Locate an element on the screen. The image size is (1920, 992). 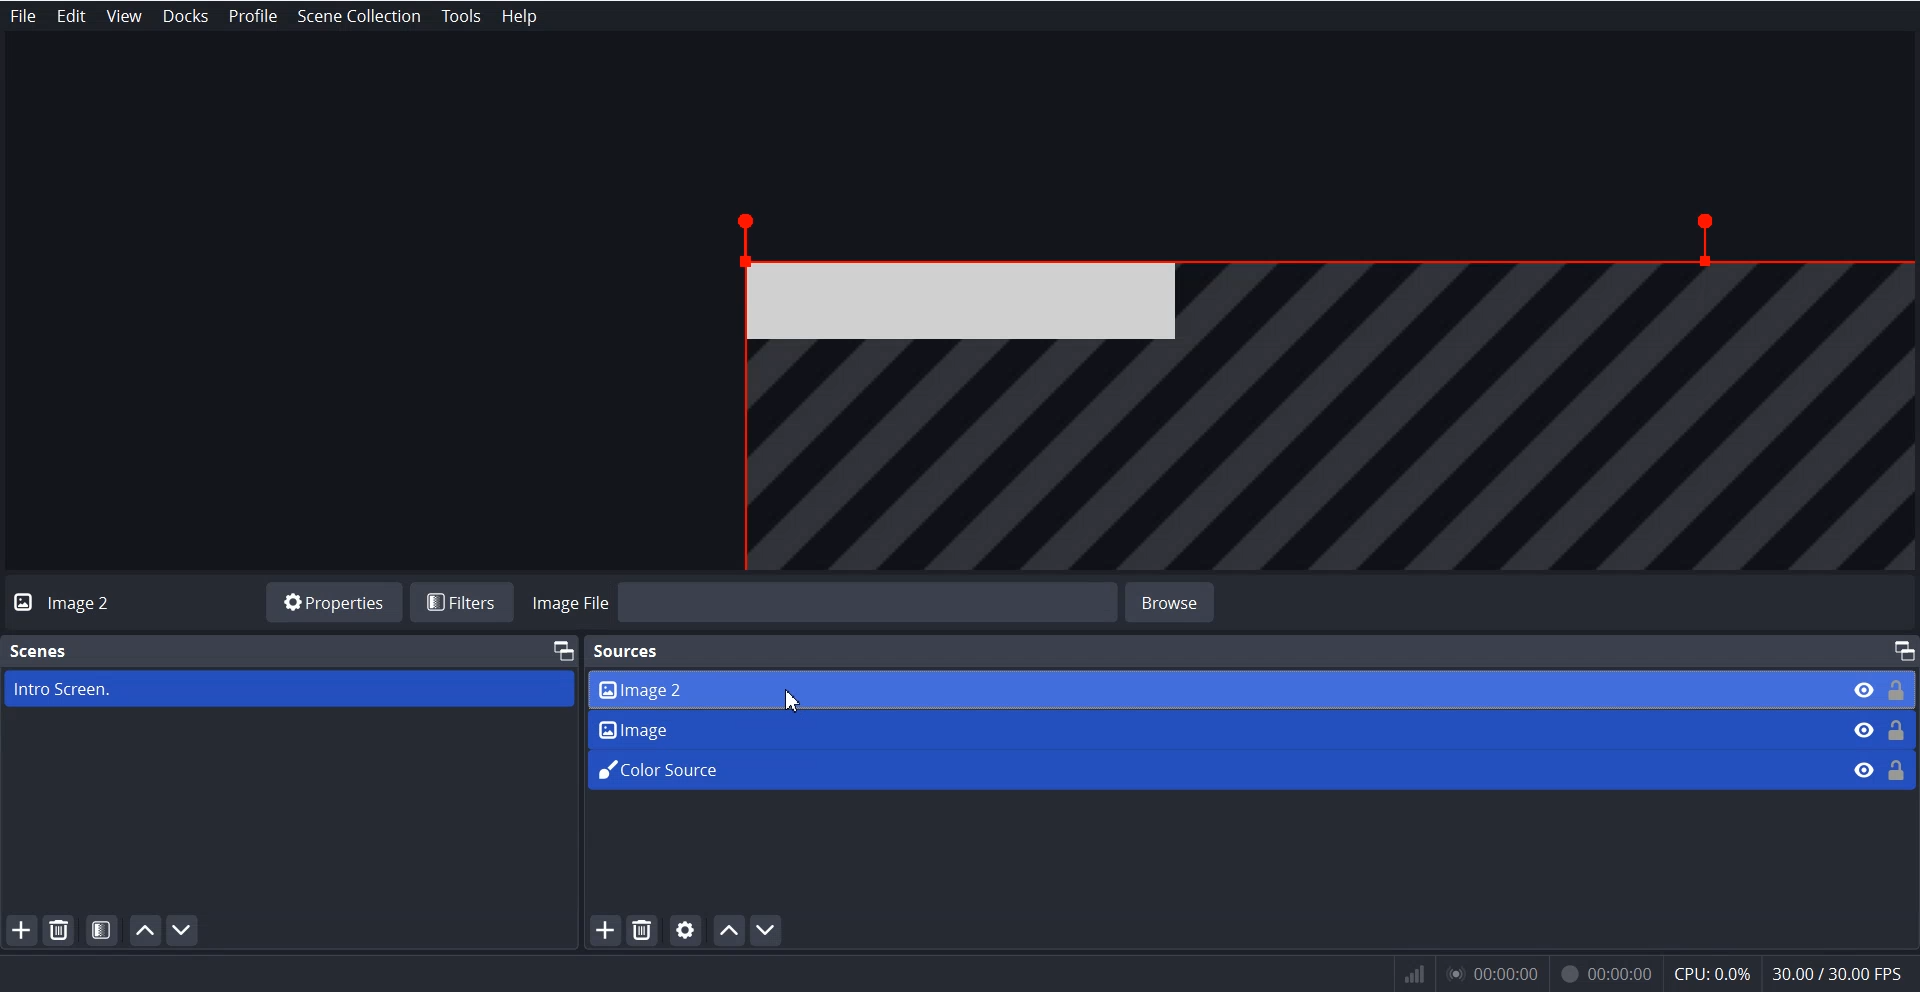
network is located at coordinates (1411, 974).